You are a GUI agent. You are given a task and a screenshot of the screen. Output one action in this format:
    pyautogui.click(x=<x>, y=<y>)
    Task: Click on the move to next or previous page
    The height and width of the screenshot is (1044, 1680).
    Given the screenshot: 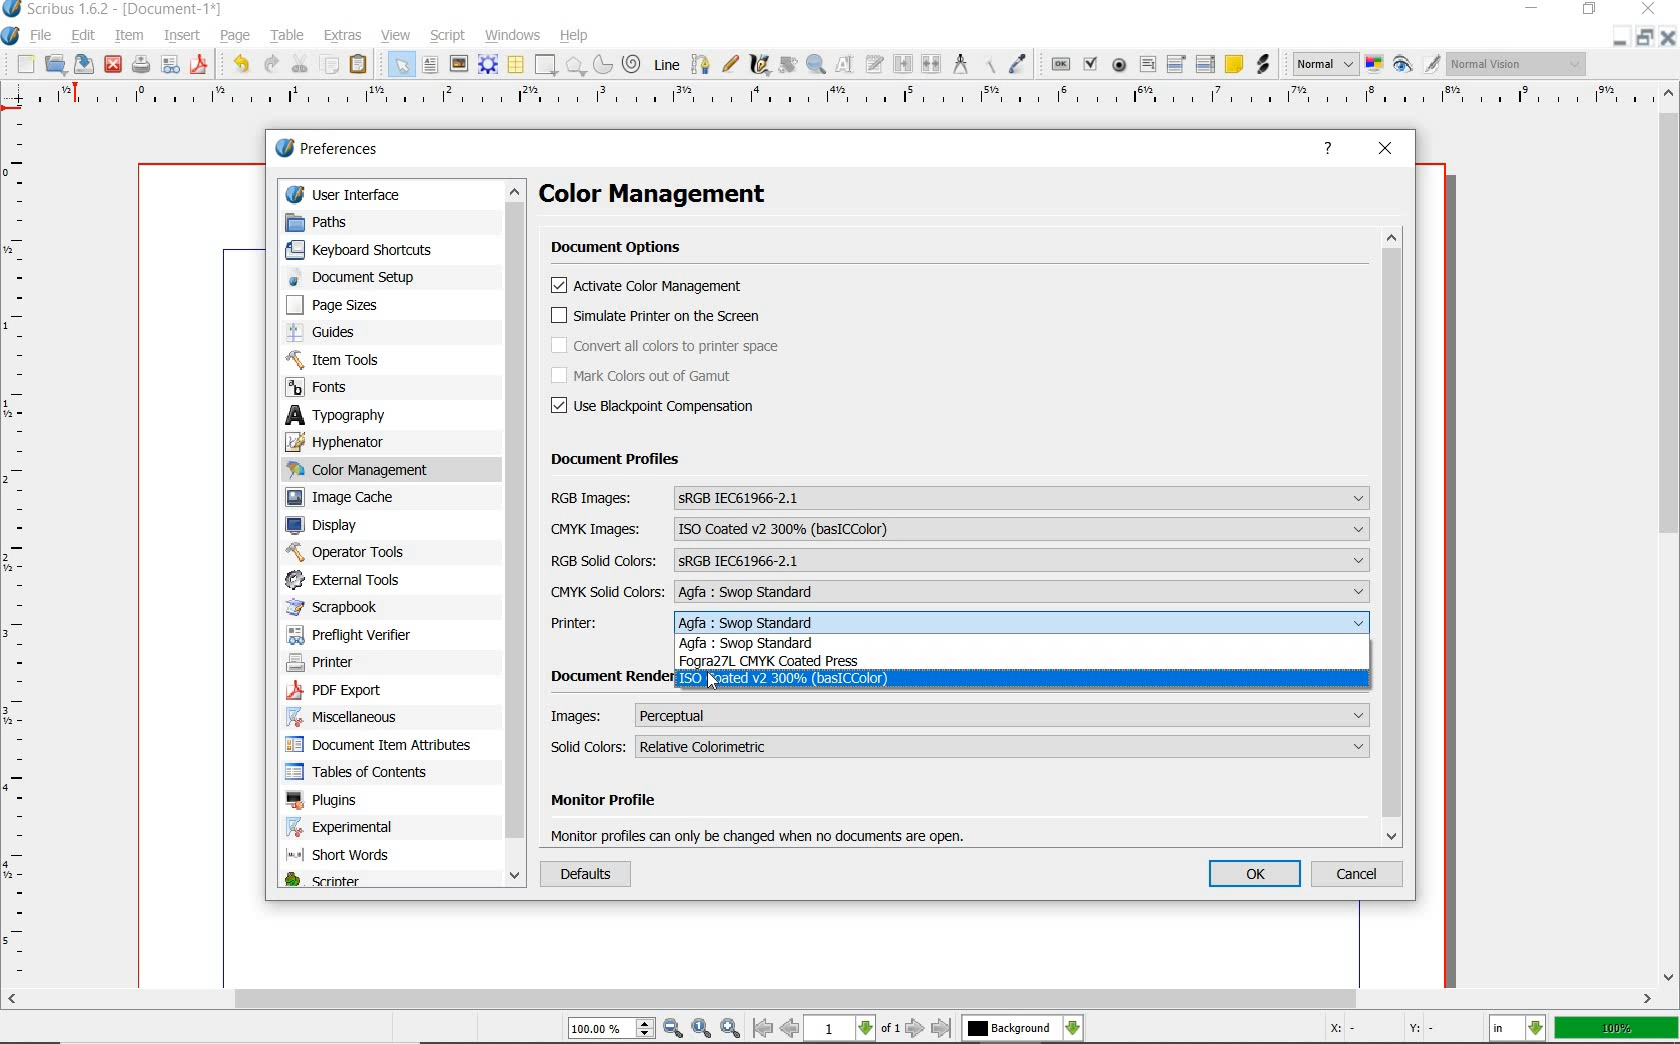 What is the action you would take?
    pyautogui.click(x=851, y=1028)
    